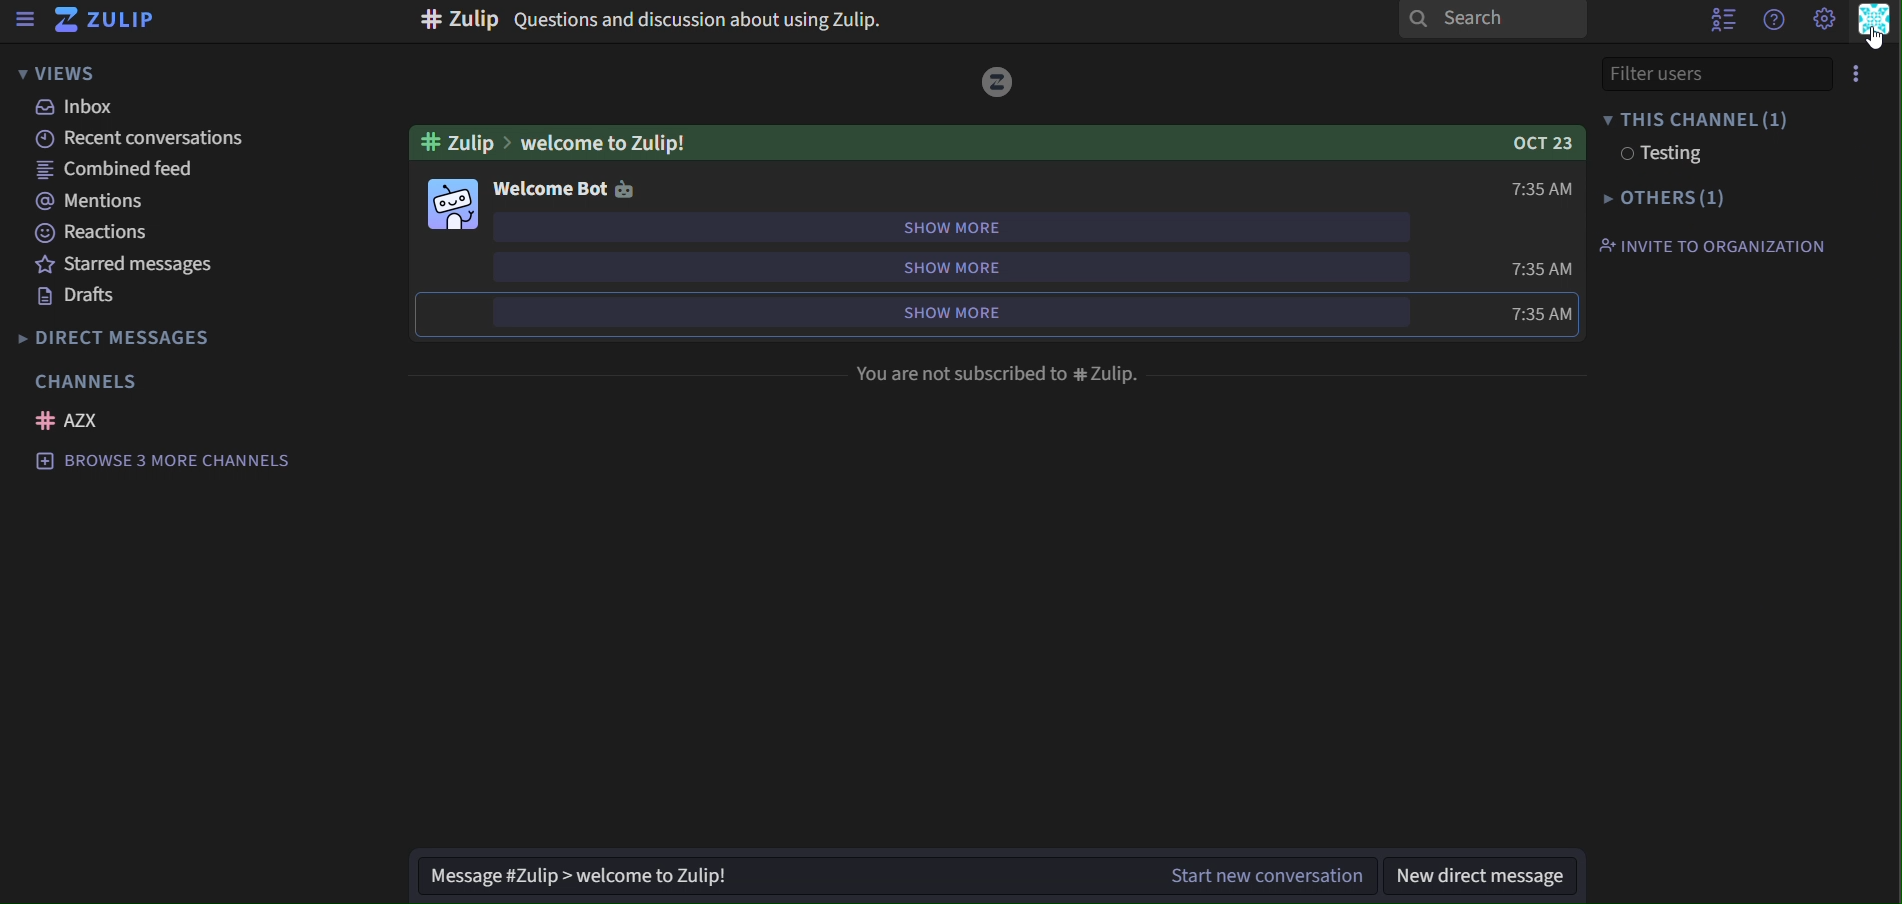 This screenshot has height=904, width=1902. What do you see at coordinates (1257, 875) in the screenshot?
I see `start new conversation` at bounding box center [1257, 875].